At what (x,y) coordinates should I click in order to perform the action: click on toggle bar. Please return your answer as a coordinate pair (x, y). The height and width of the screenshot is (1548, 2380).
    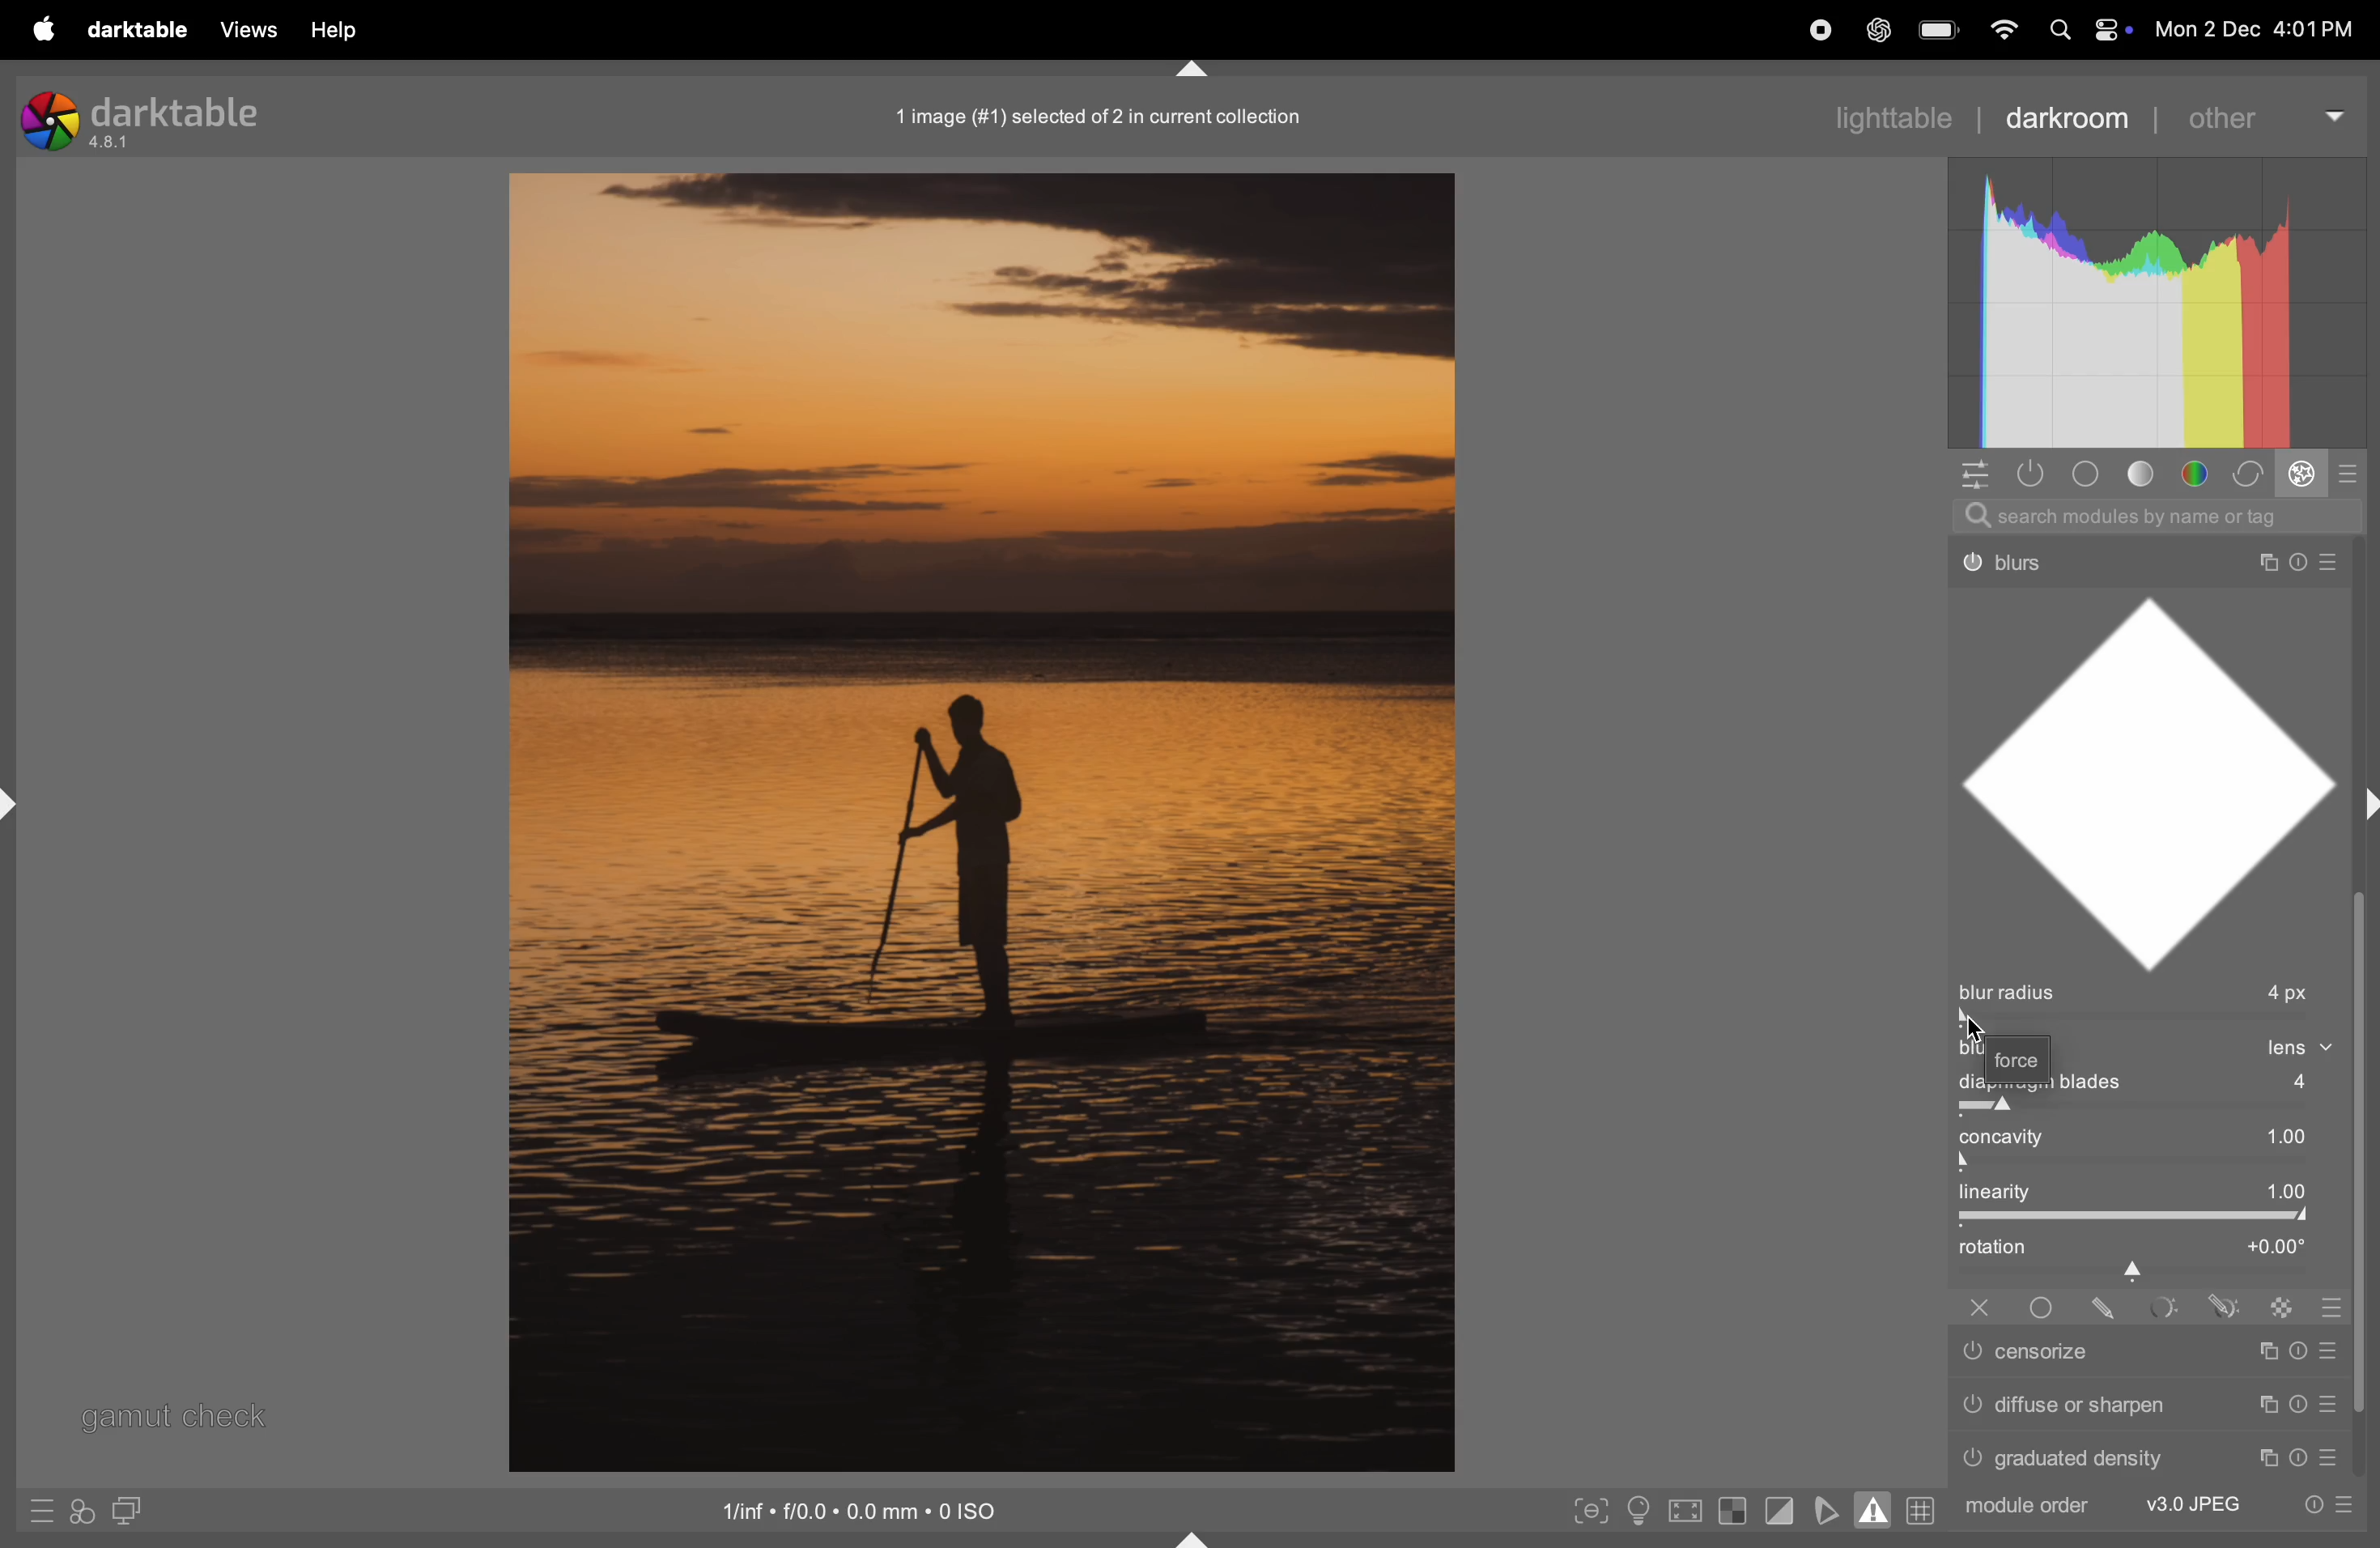
    Looking at the image, I should click on (2156, 1165).